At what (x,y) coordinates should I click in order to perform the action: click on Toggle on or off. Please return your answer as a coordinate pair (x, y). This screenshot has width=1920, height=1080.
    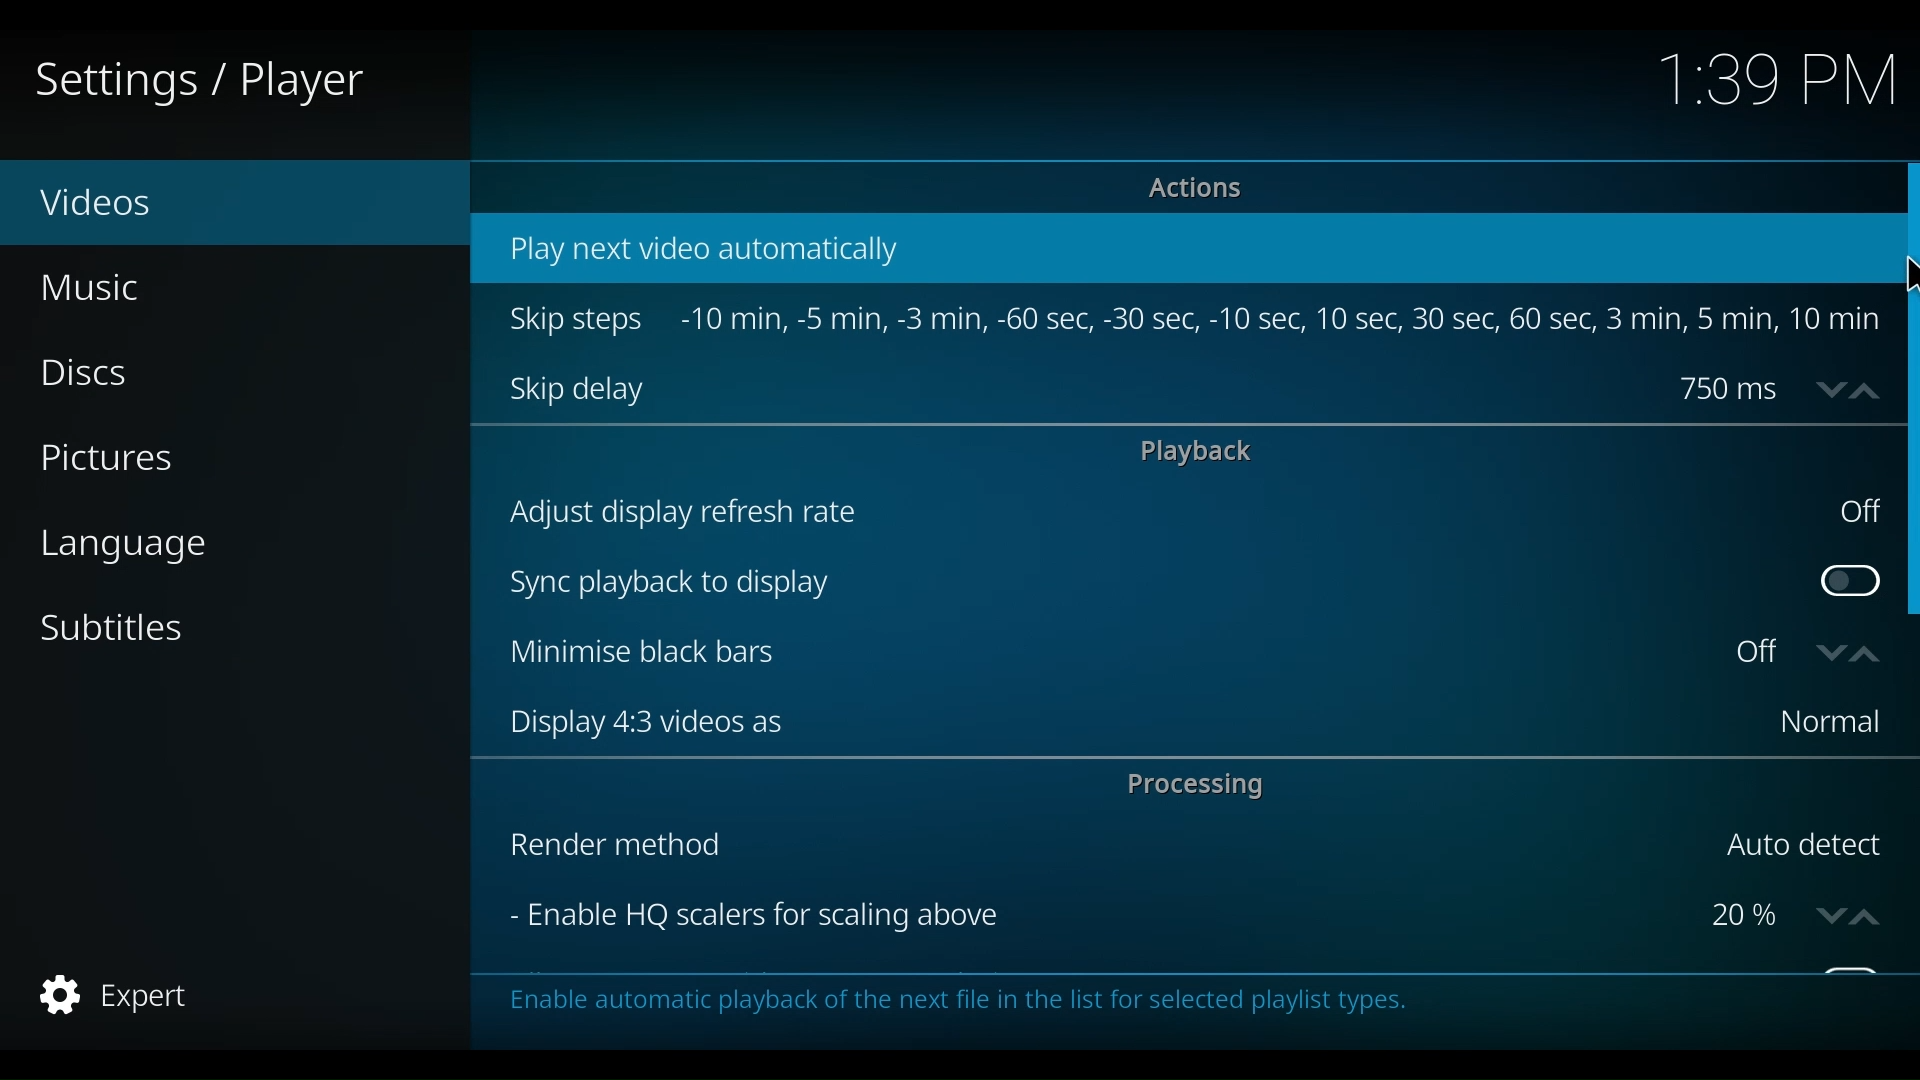
    Looking at the image, I should click on (1774, 653).